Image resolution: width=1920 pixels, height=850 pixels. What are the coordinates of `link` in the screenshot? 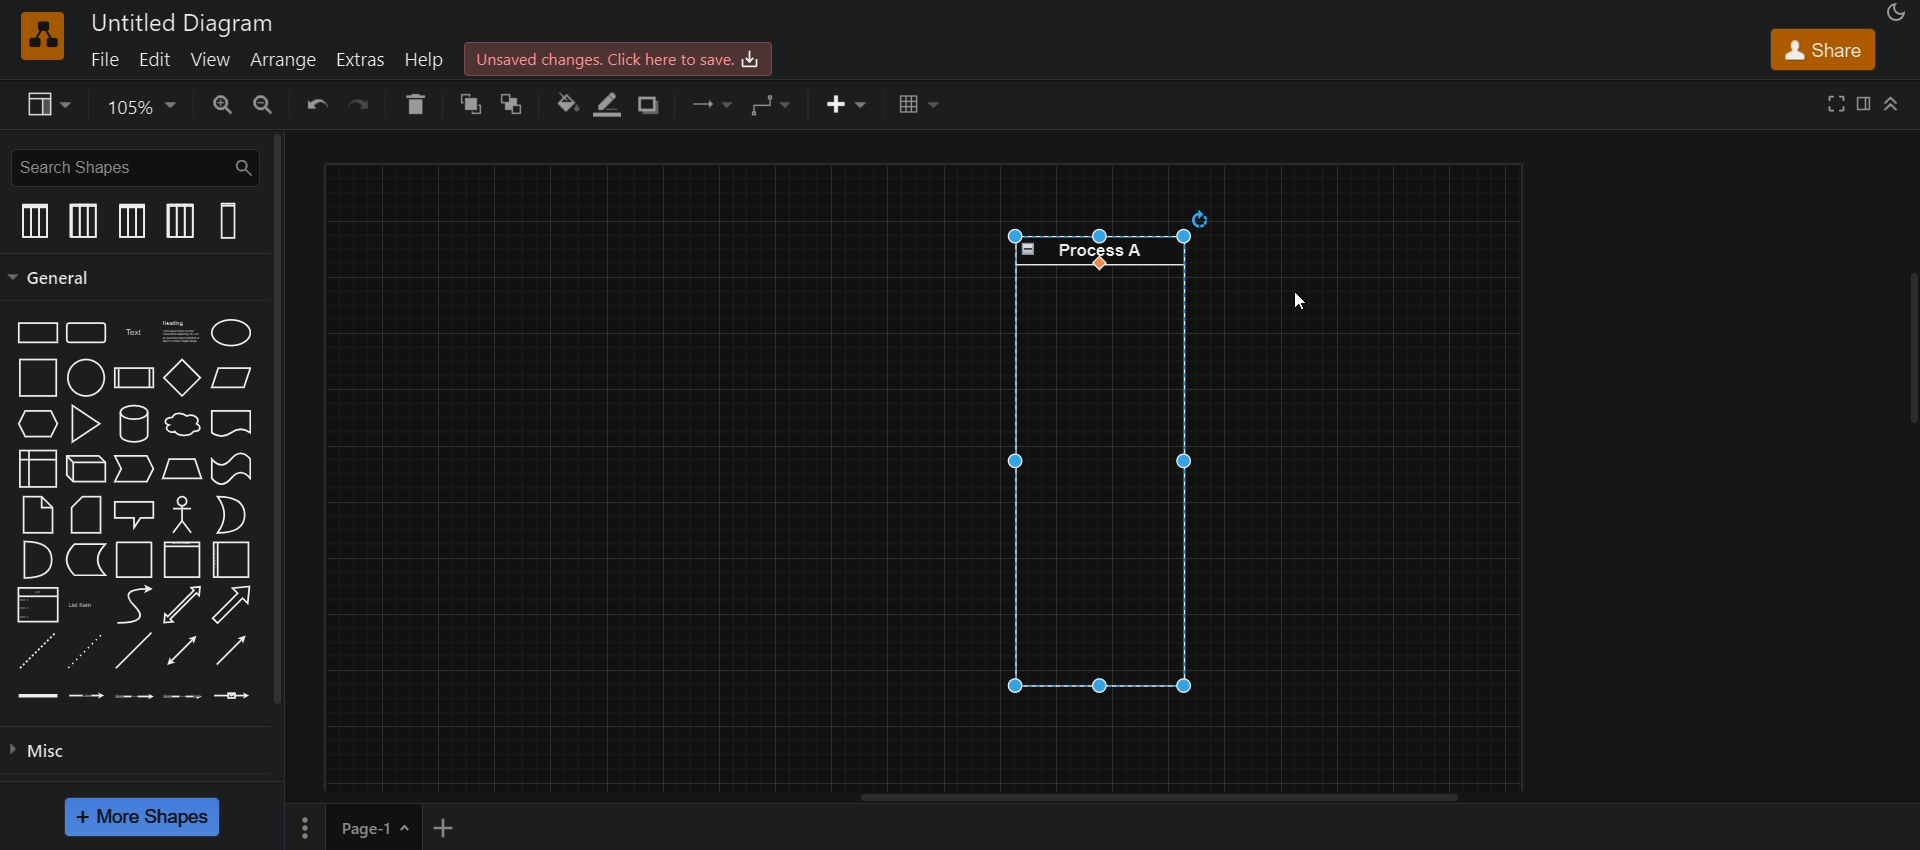 It's located at (38, 696).